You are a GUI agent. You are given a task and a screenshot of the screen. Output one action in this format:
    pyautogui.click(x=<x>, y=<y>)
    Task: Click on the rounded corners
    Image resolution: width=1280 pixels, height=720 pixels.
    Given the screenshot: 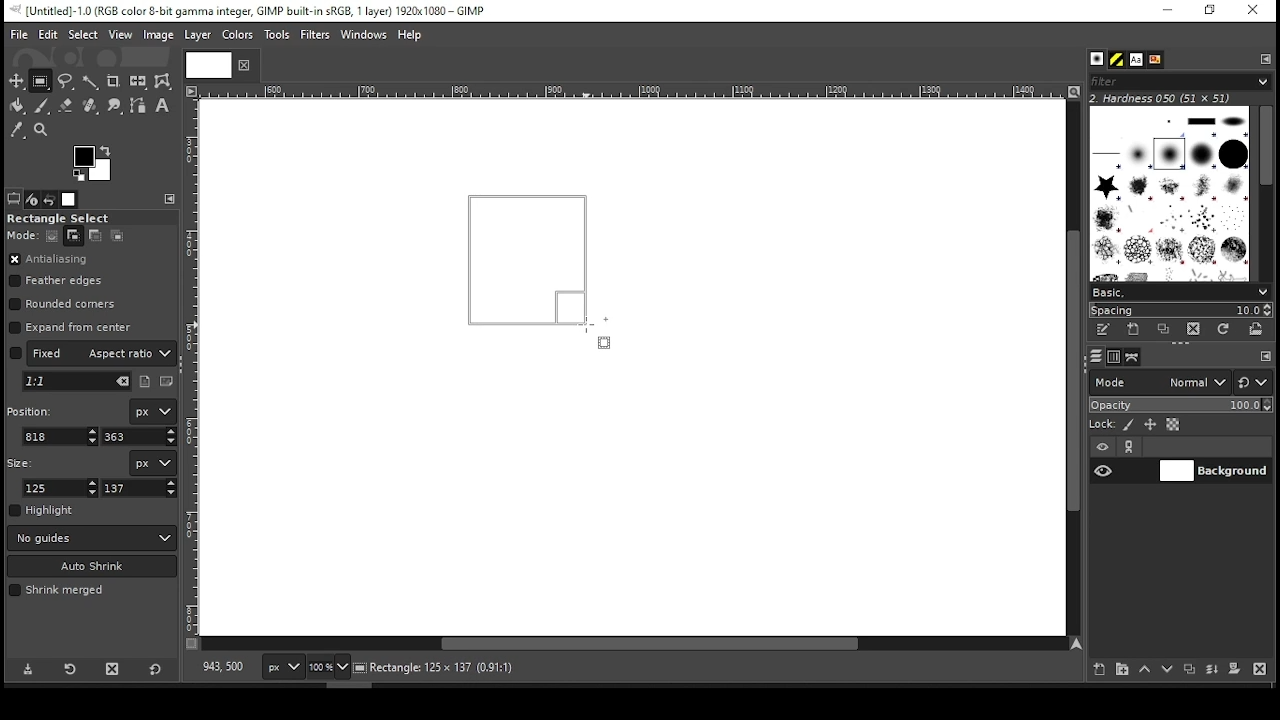 What is the action you would take?
    pyautogui.click(x=65, y=304)
    